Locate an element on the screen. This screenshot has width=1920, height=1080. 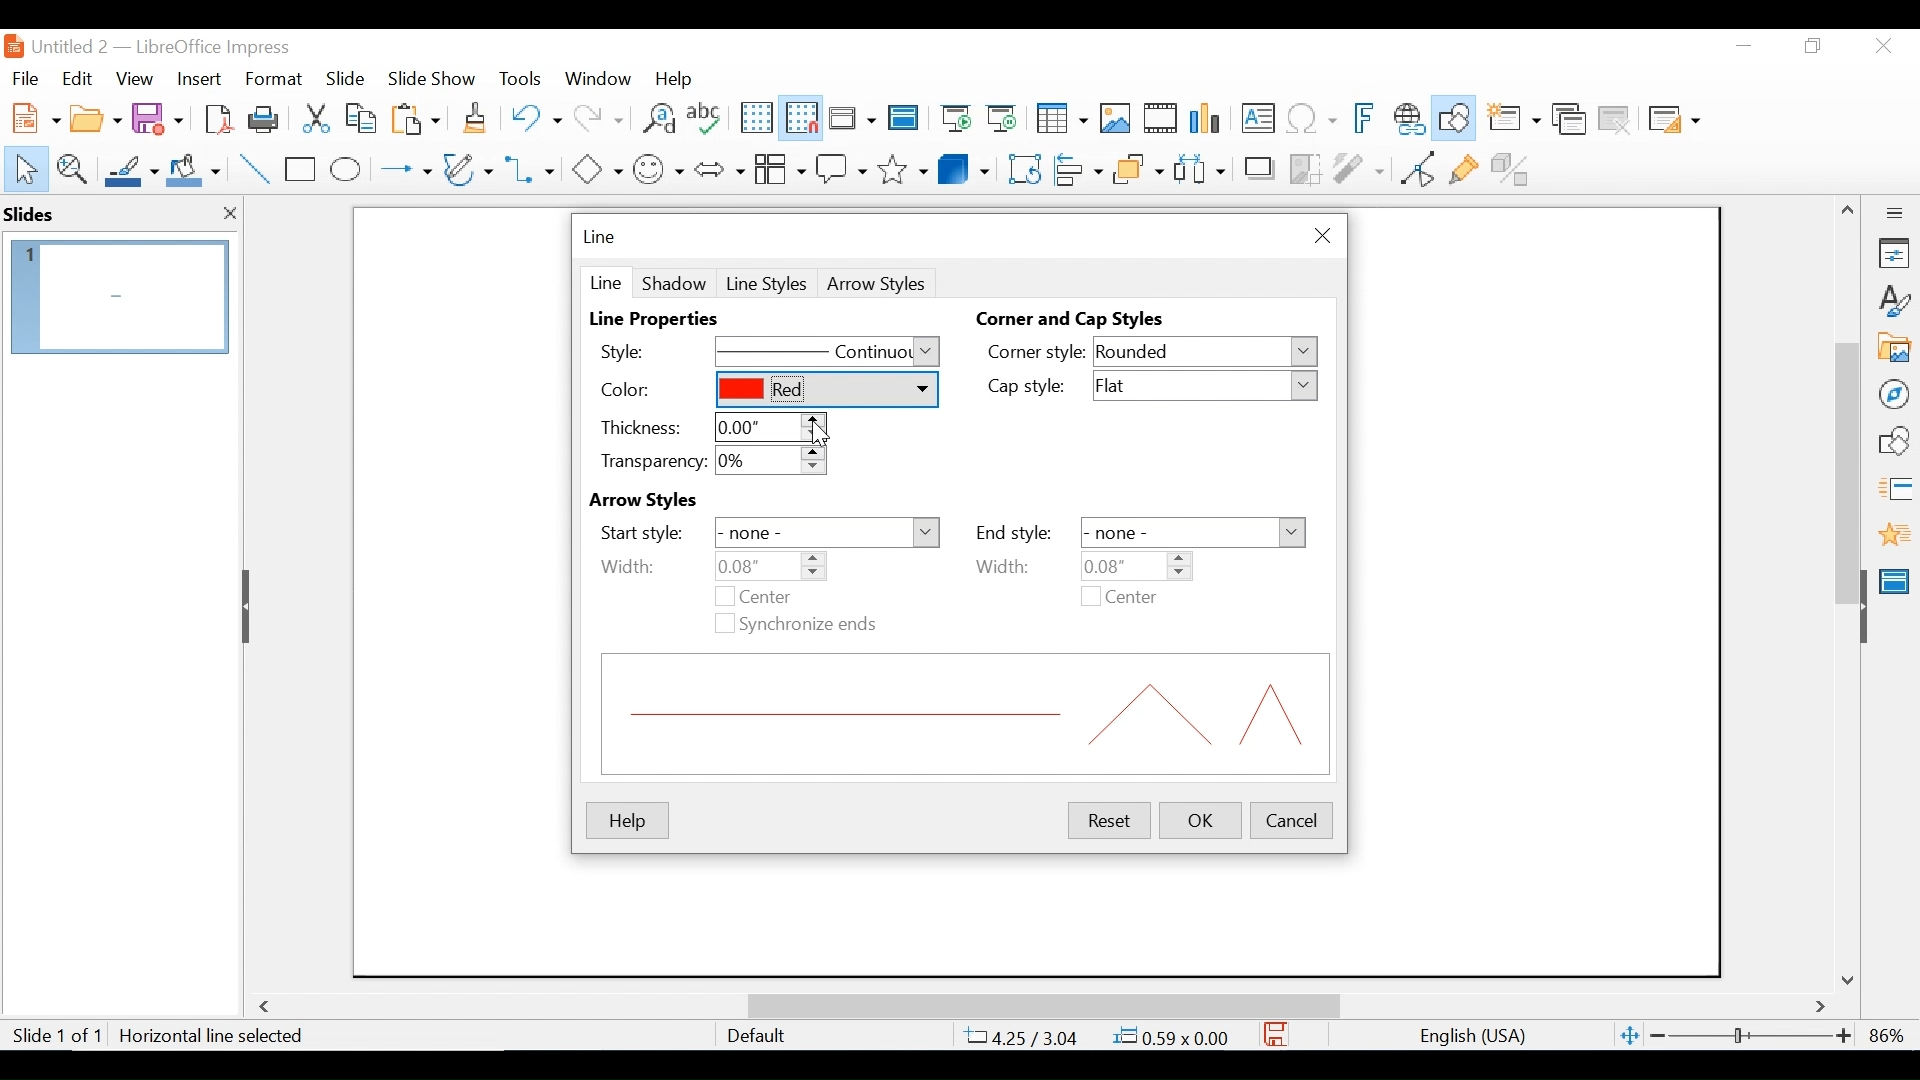
Filter Image is located at coordinates (1358, 167).